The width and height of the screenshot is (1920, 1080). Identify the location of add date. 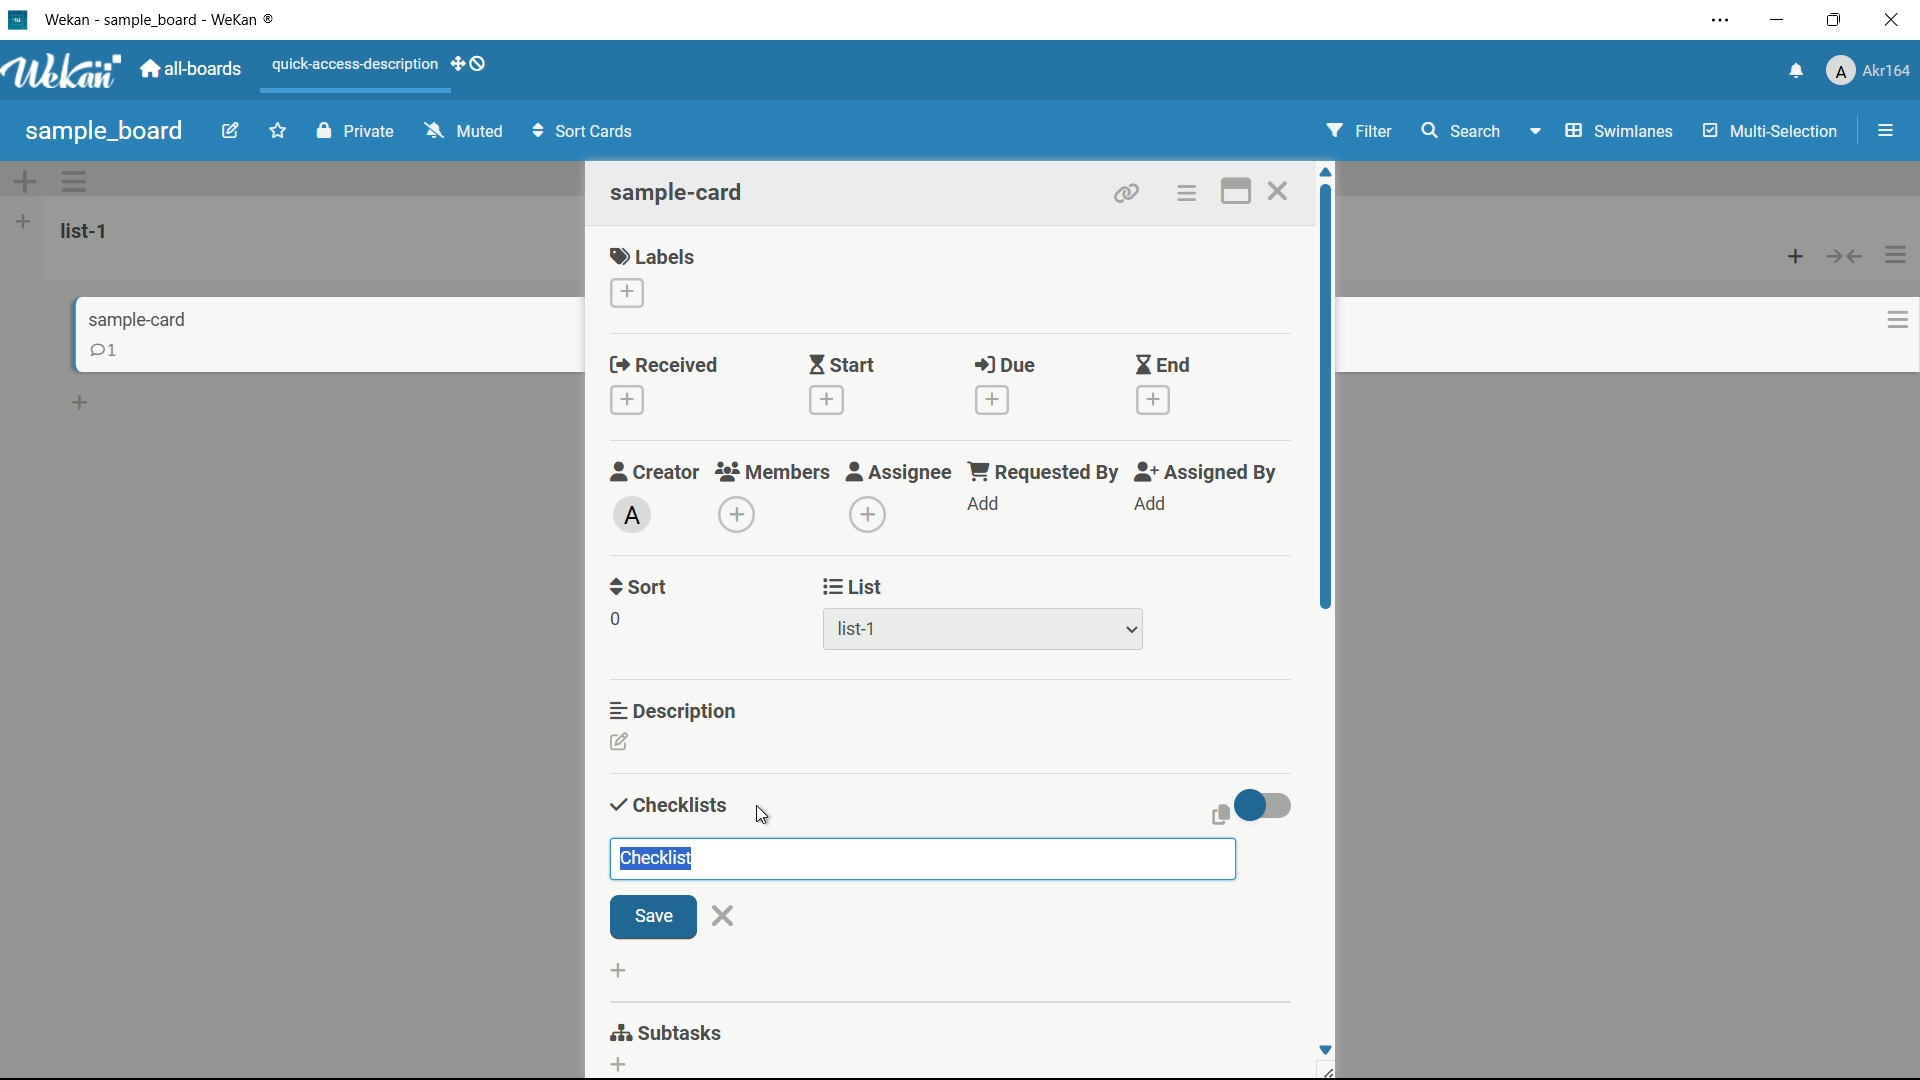
(628, 401).